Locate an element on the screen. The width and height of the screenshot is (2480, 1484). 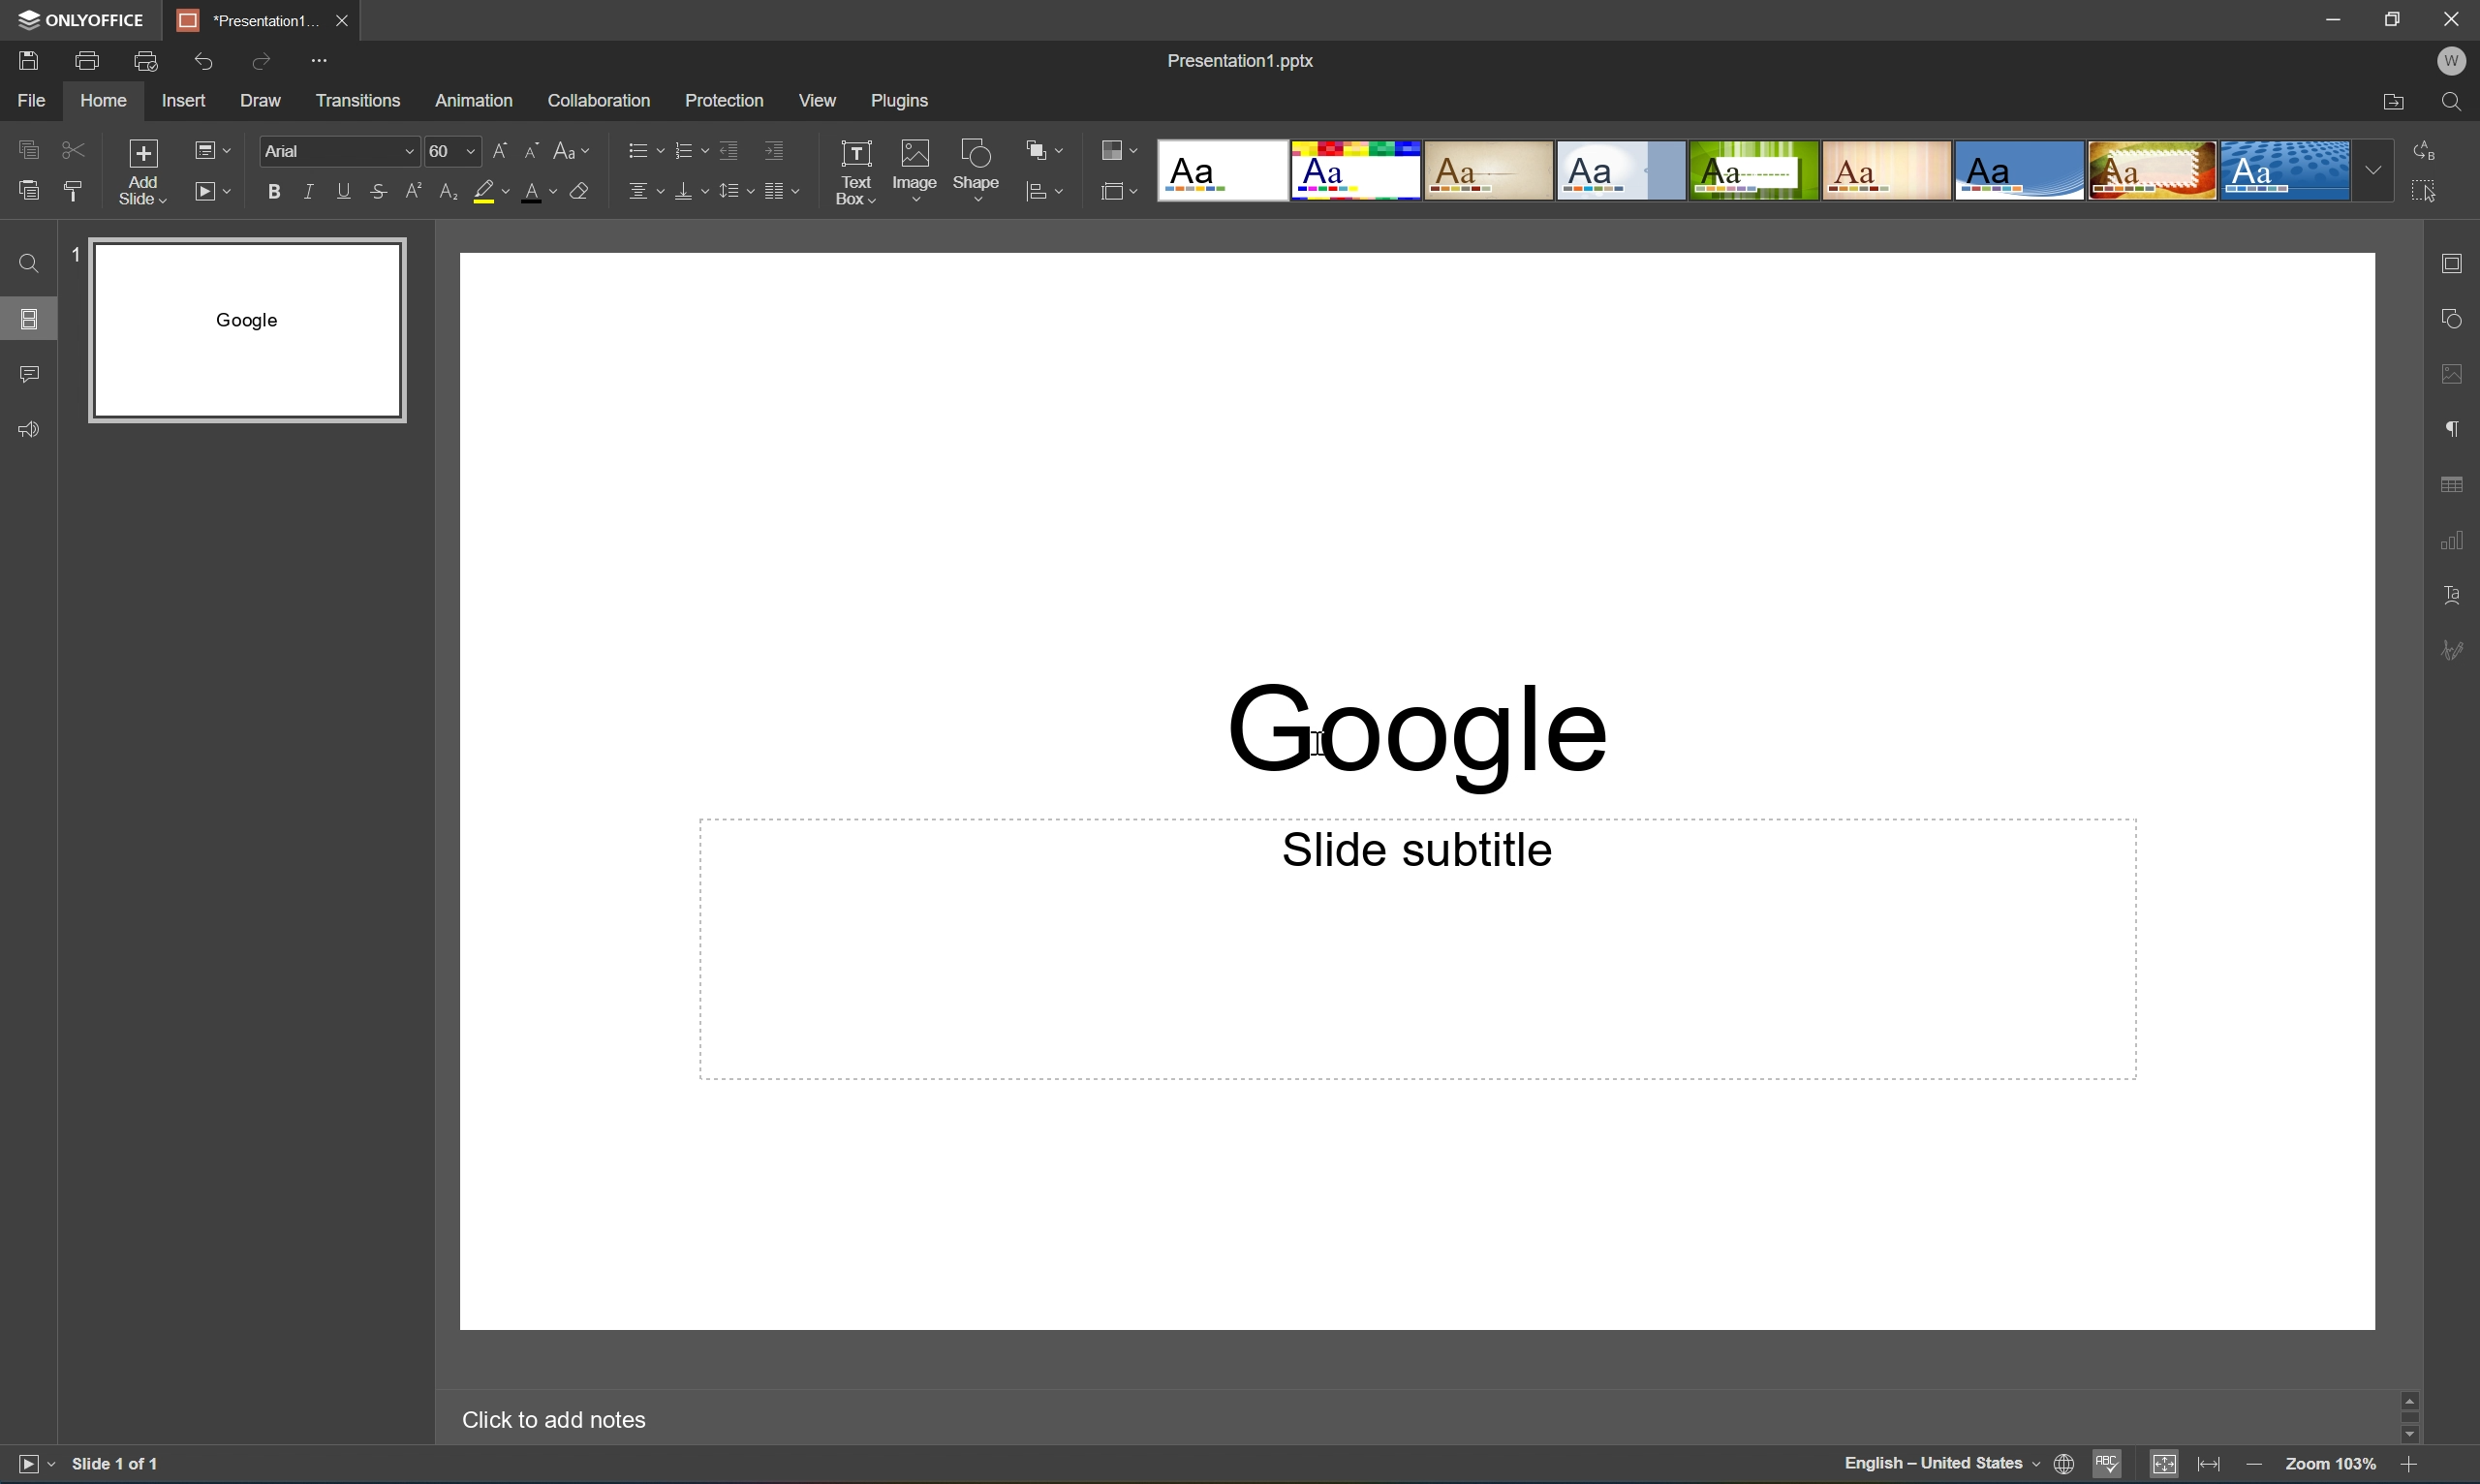
Zoom out is located at coordinates (2259, 1467).